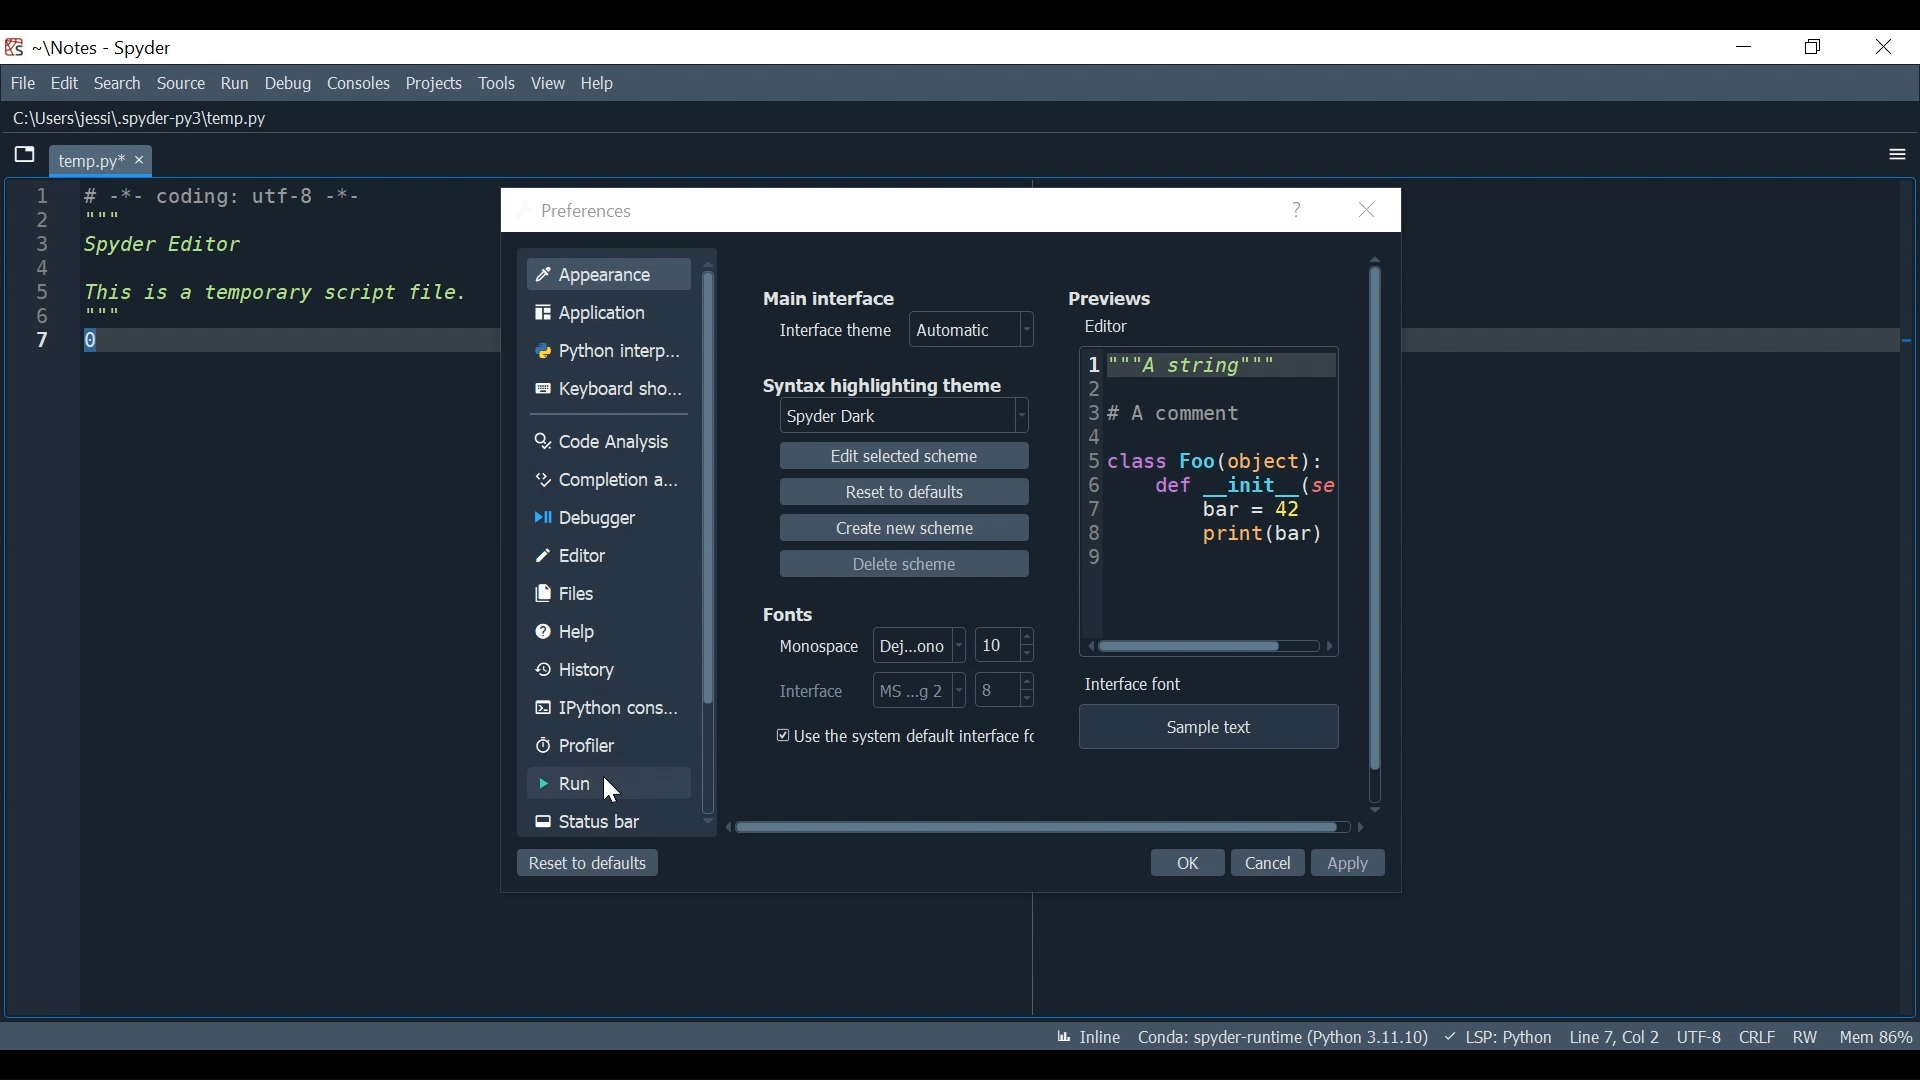 This screenshot has width=1920, height=1080. I want to click on Interface Font, so click(1138, 683).